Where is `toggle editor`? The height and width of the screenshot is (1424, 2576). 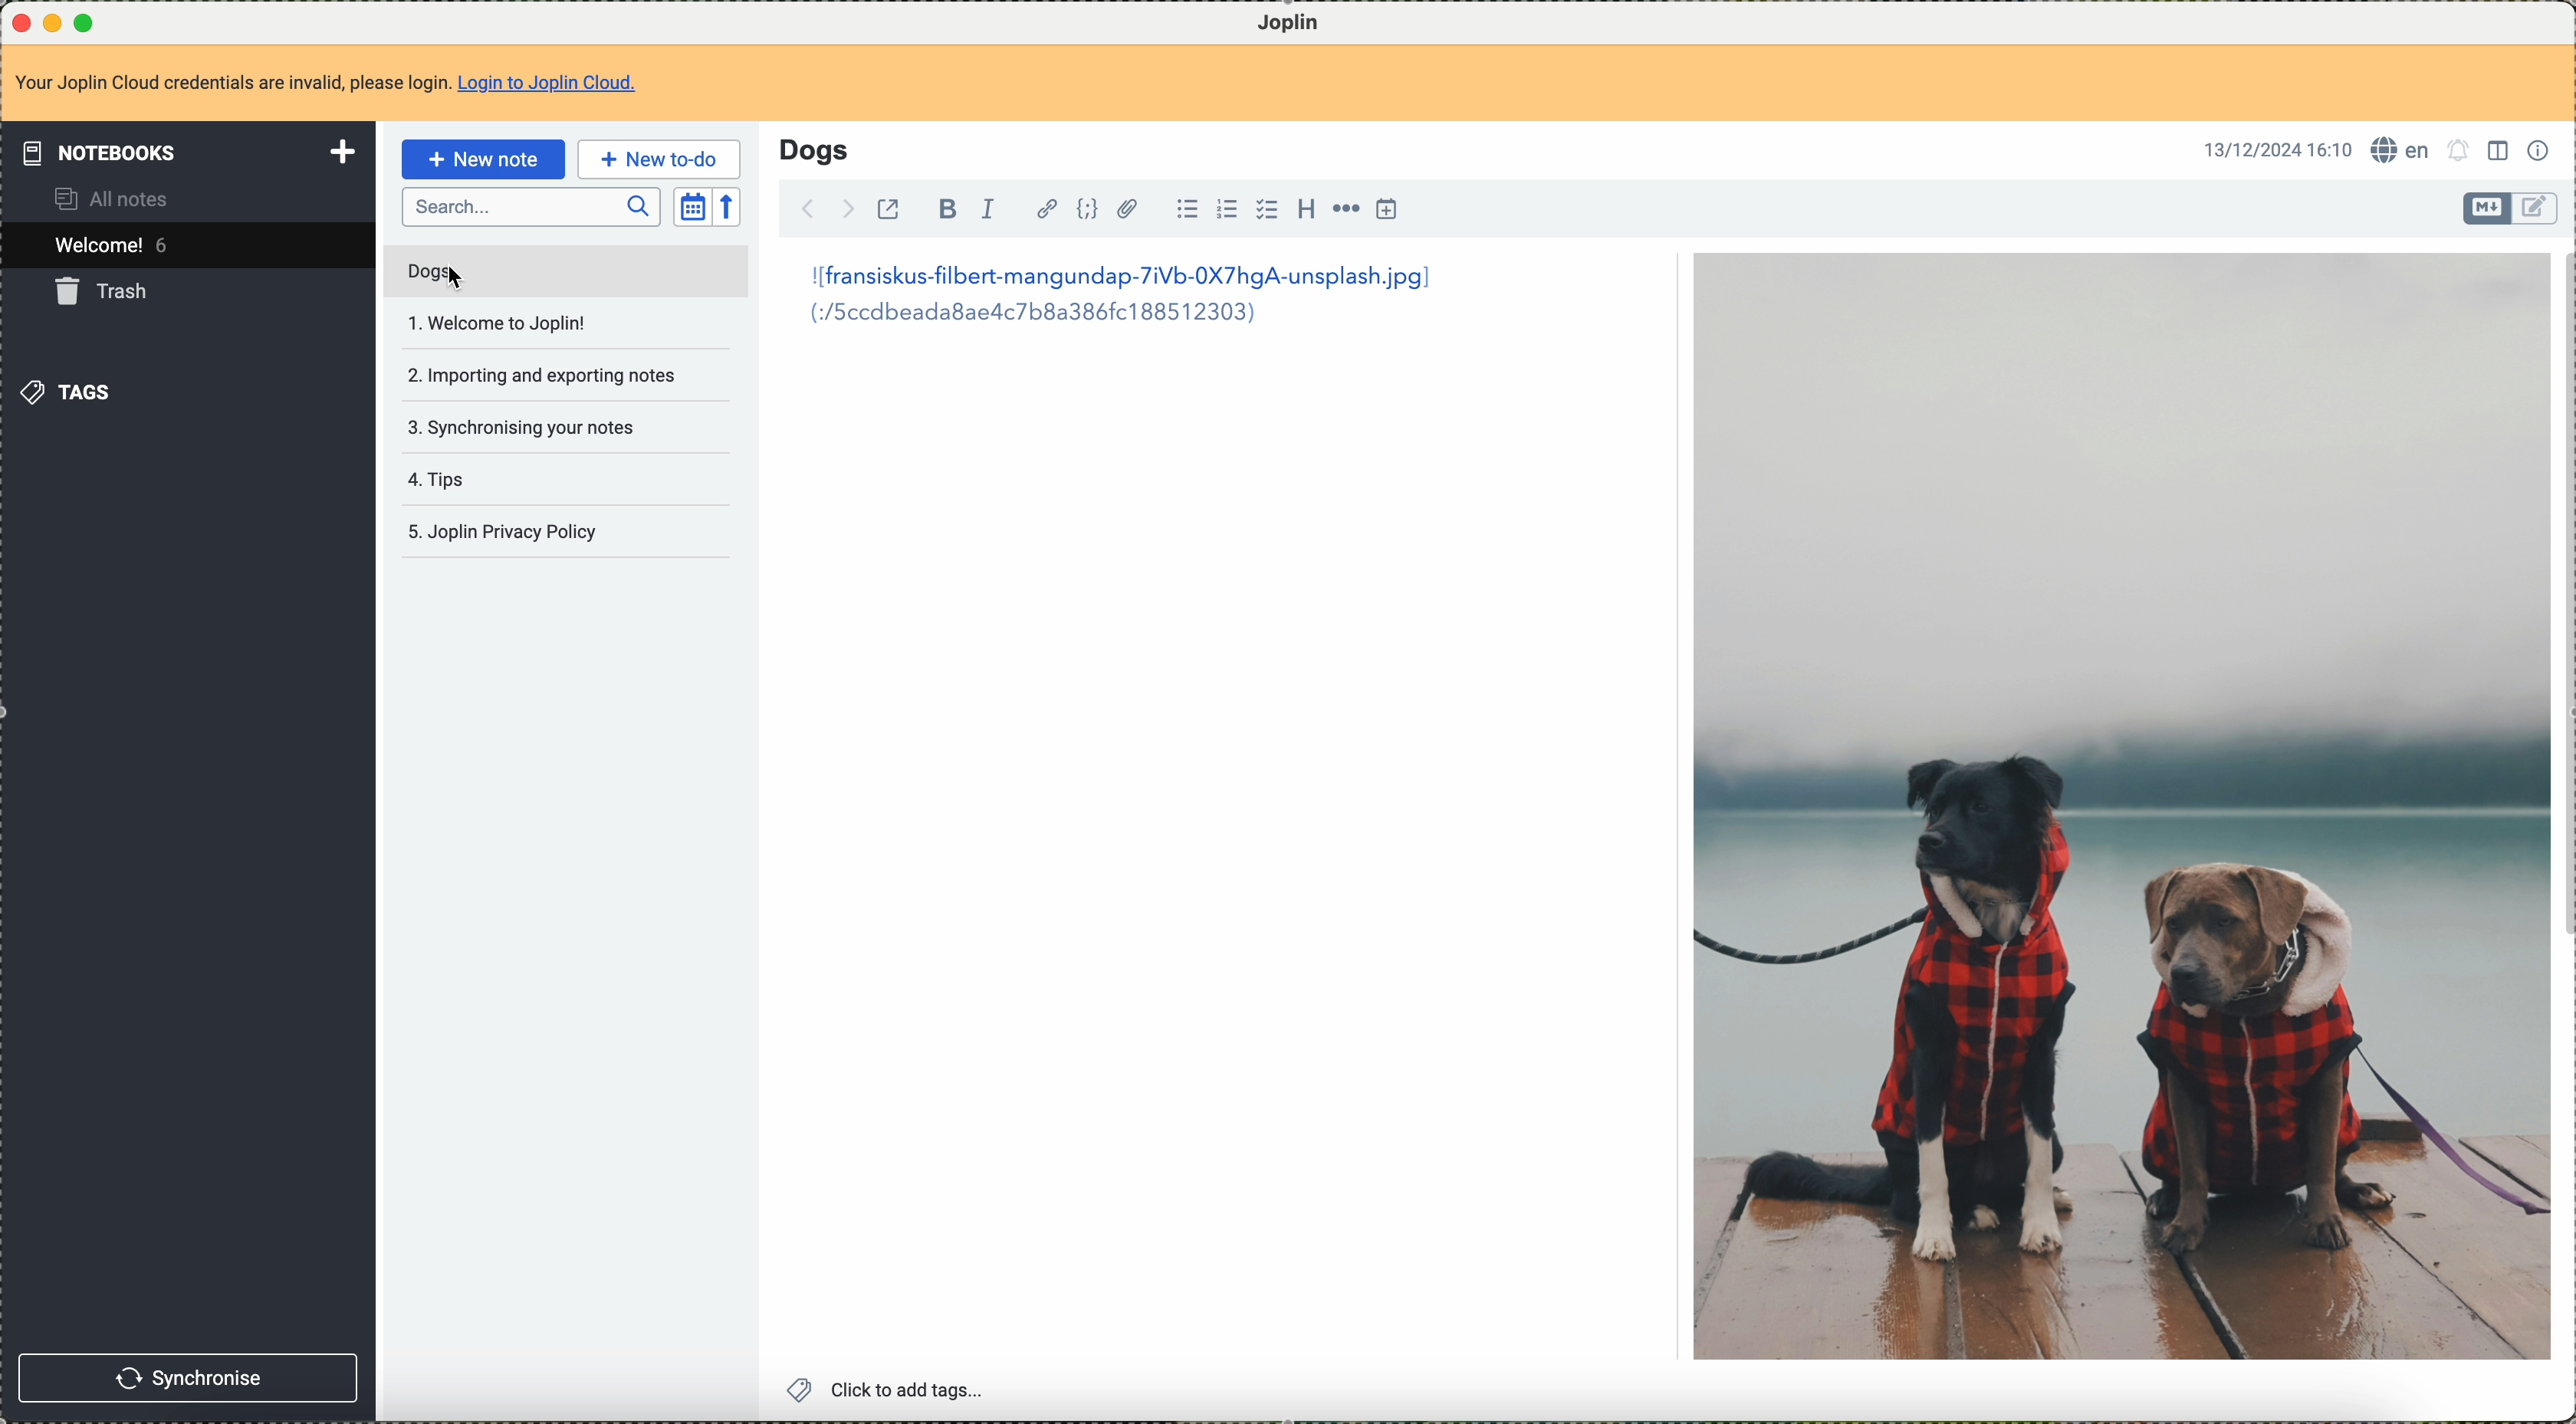
toggle editor is located at coordinates (2486, 209).